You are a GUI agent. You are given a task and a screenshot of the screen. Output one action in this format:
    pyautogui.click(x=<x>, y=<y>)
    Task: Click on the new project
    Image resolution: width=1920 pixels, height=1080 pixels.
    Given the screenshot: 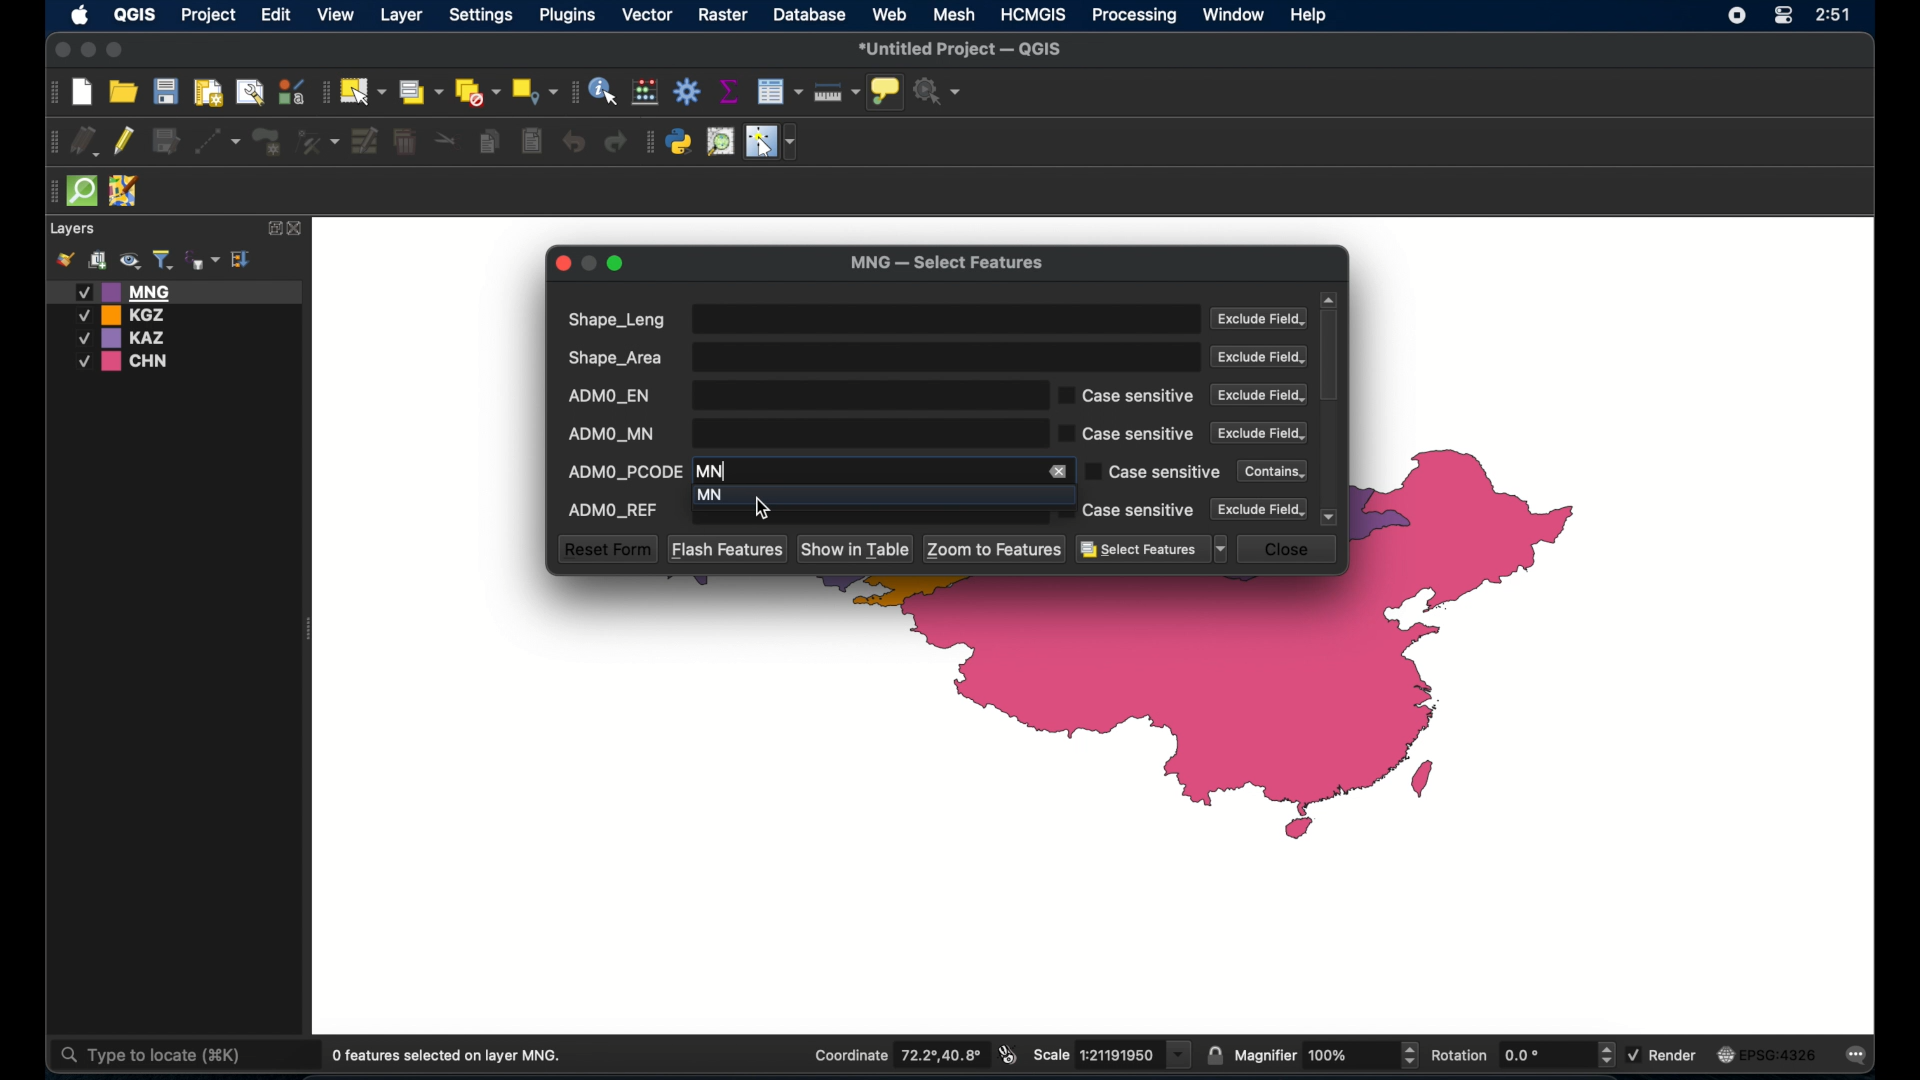 What is the action you would take?
    pyautogui.click(x=83, y=93)
    